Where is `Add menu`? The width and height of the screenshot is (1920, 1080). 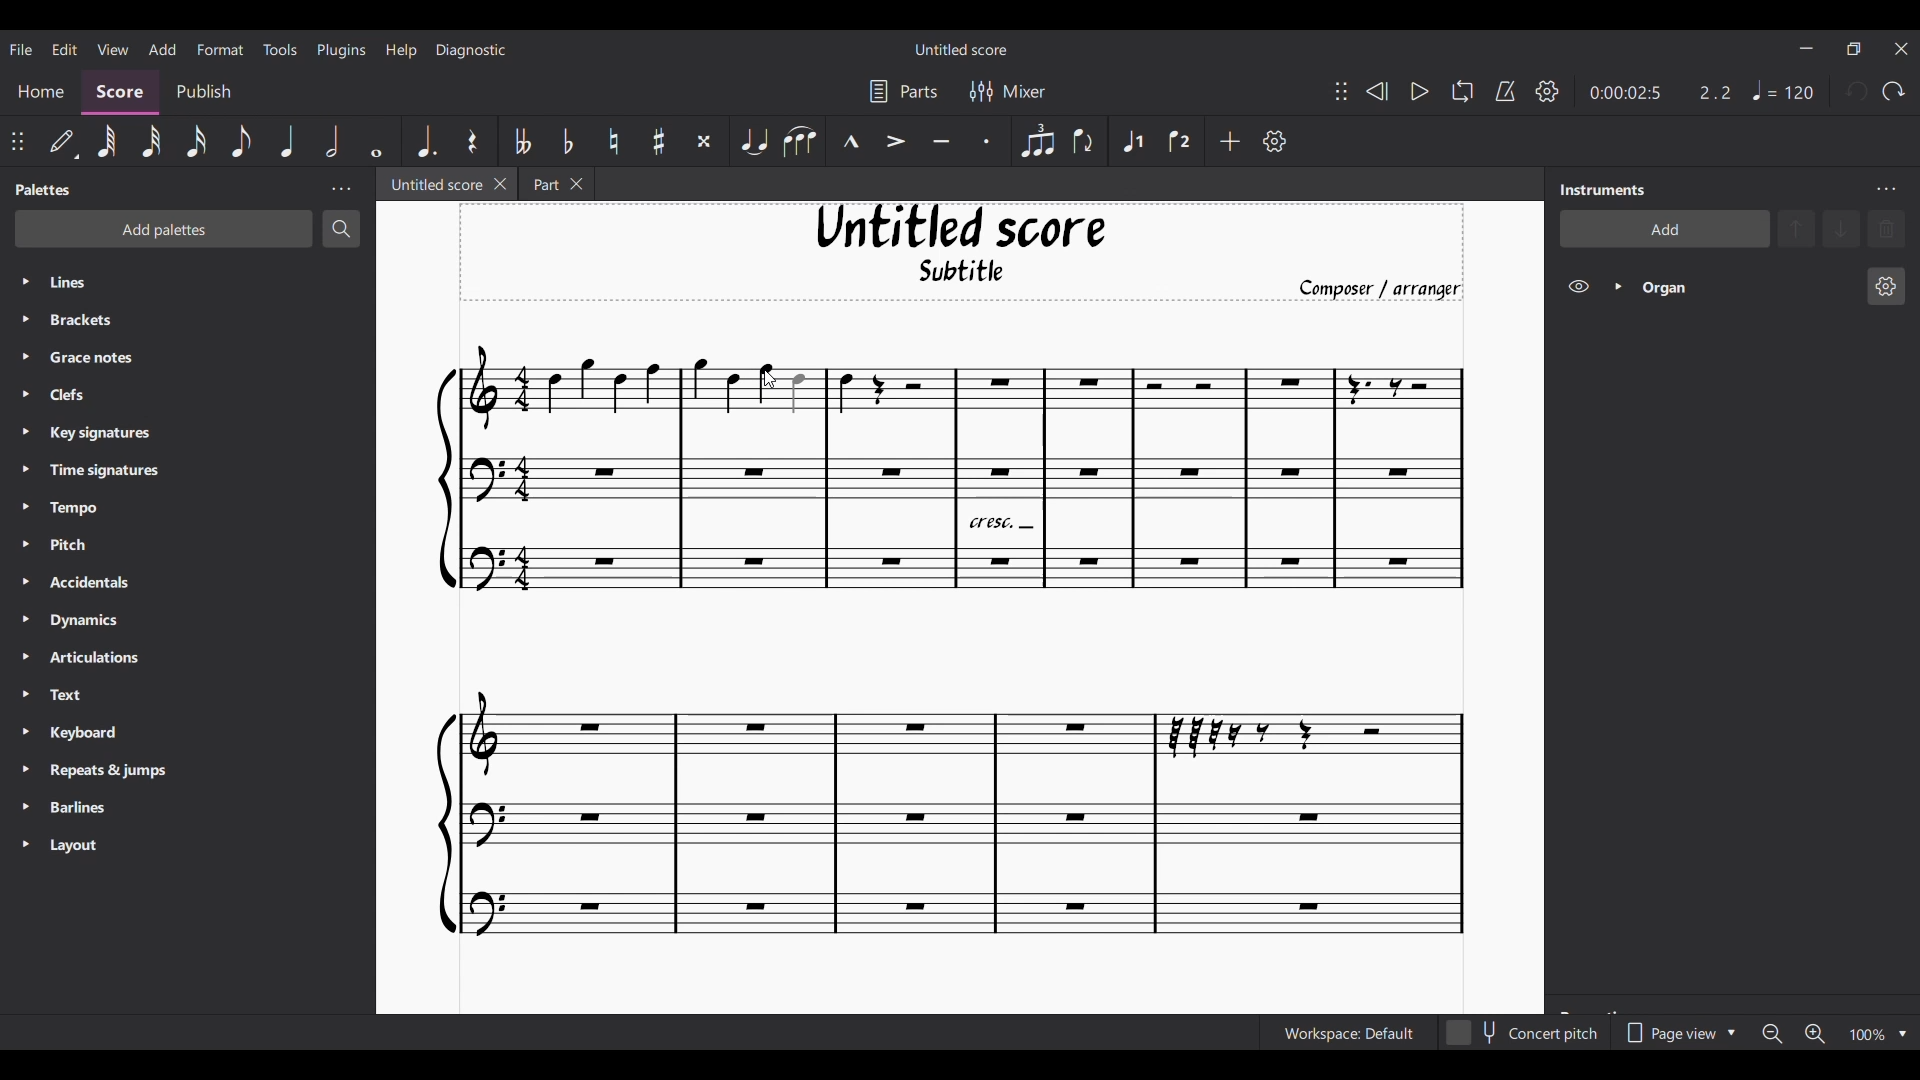 Add menu is located at coordinates (163, 49).